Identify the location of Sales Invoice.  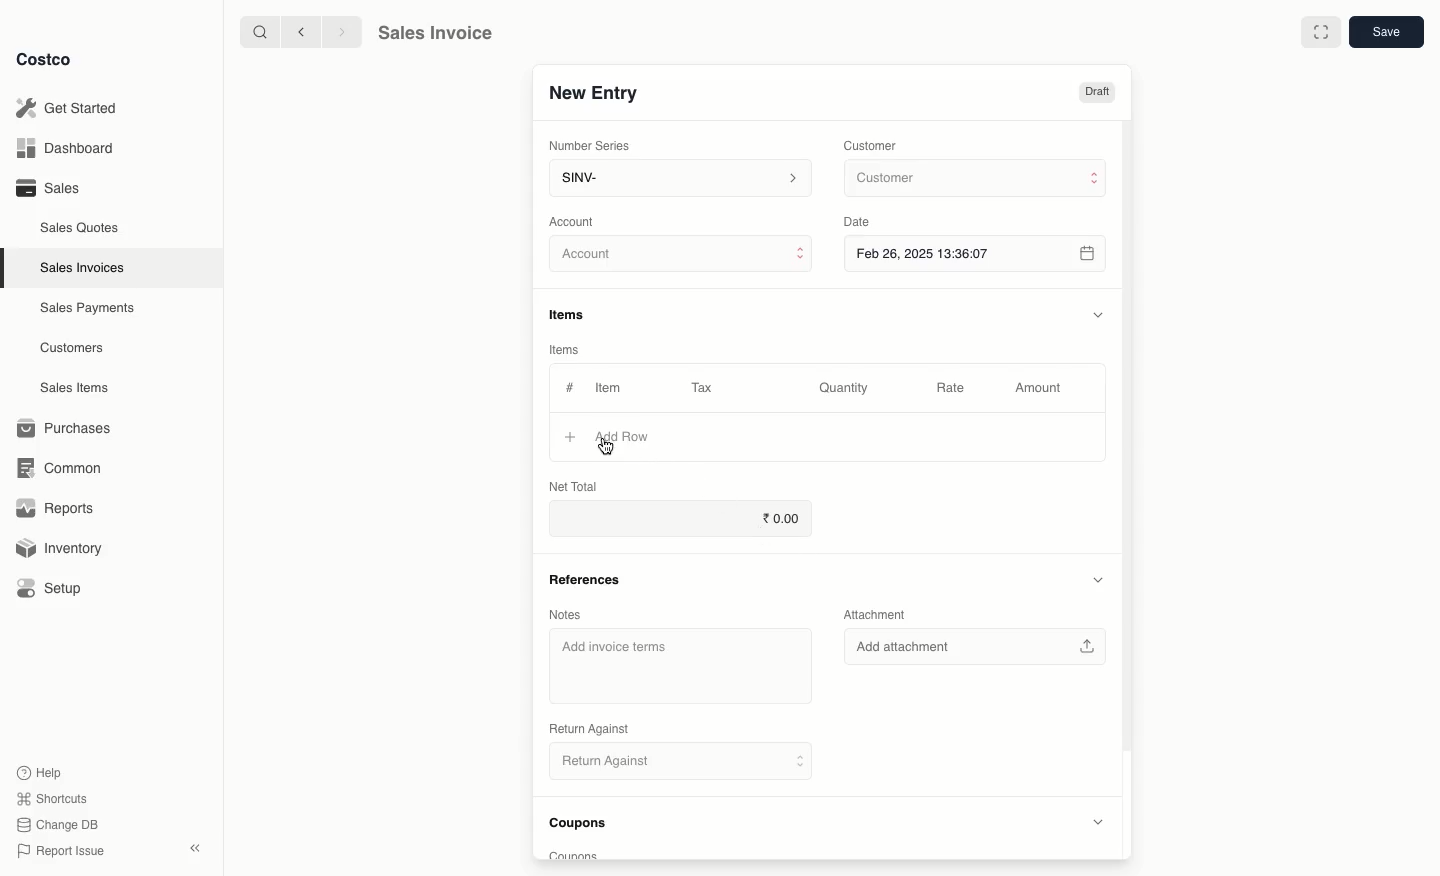
(435, 35).